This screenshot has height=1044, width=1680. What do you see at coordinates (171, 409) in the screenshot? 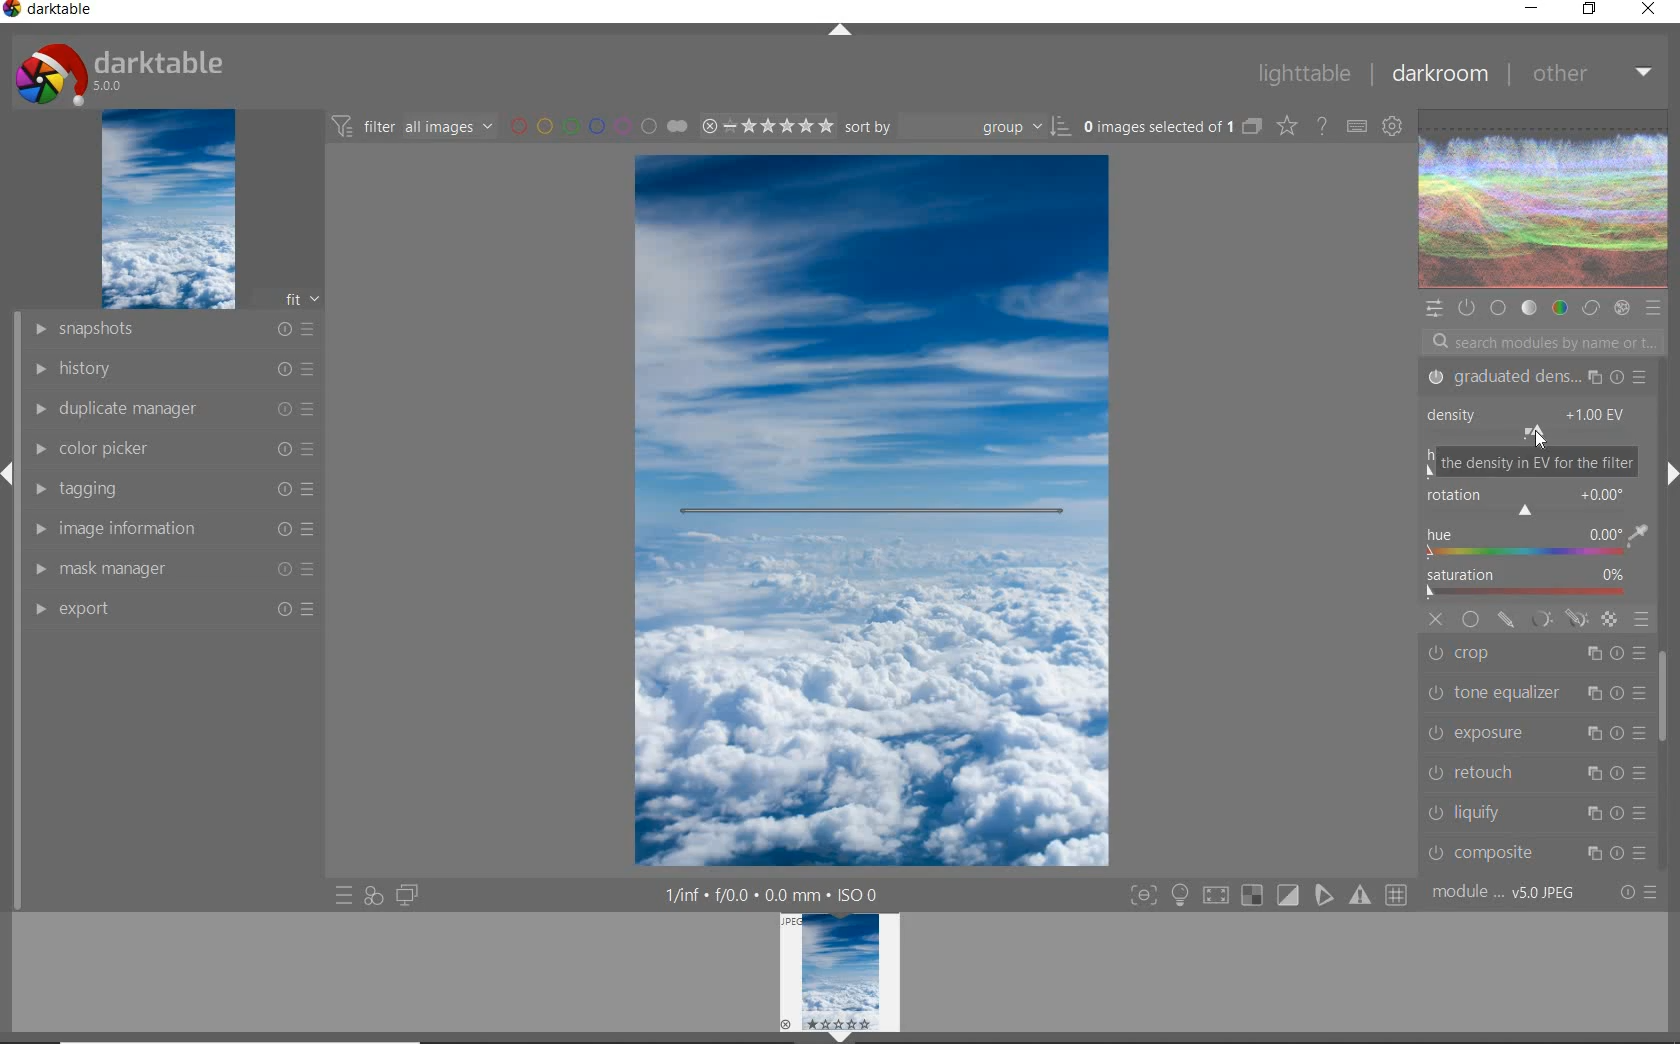
I see `DUPLICATE MANAGER` at bounding box center [171, 409].